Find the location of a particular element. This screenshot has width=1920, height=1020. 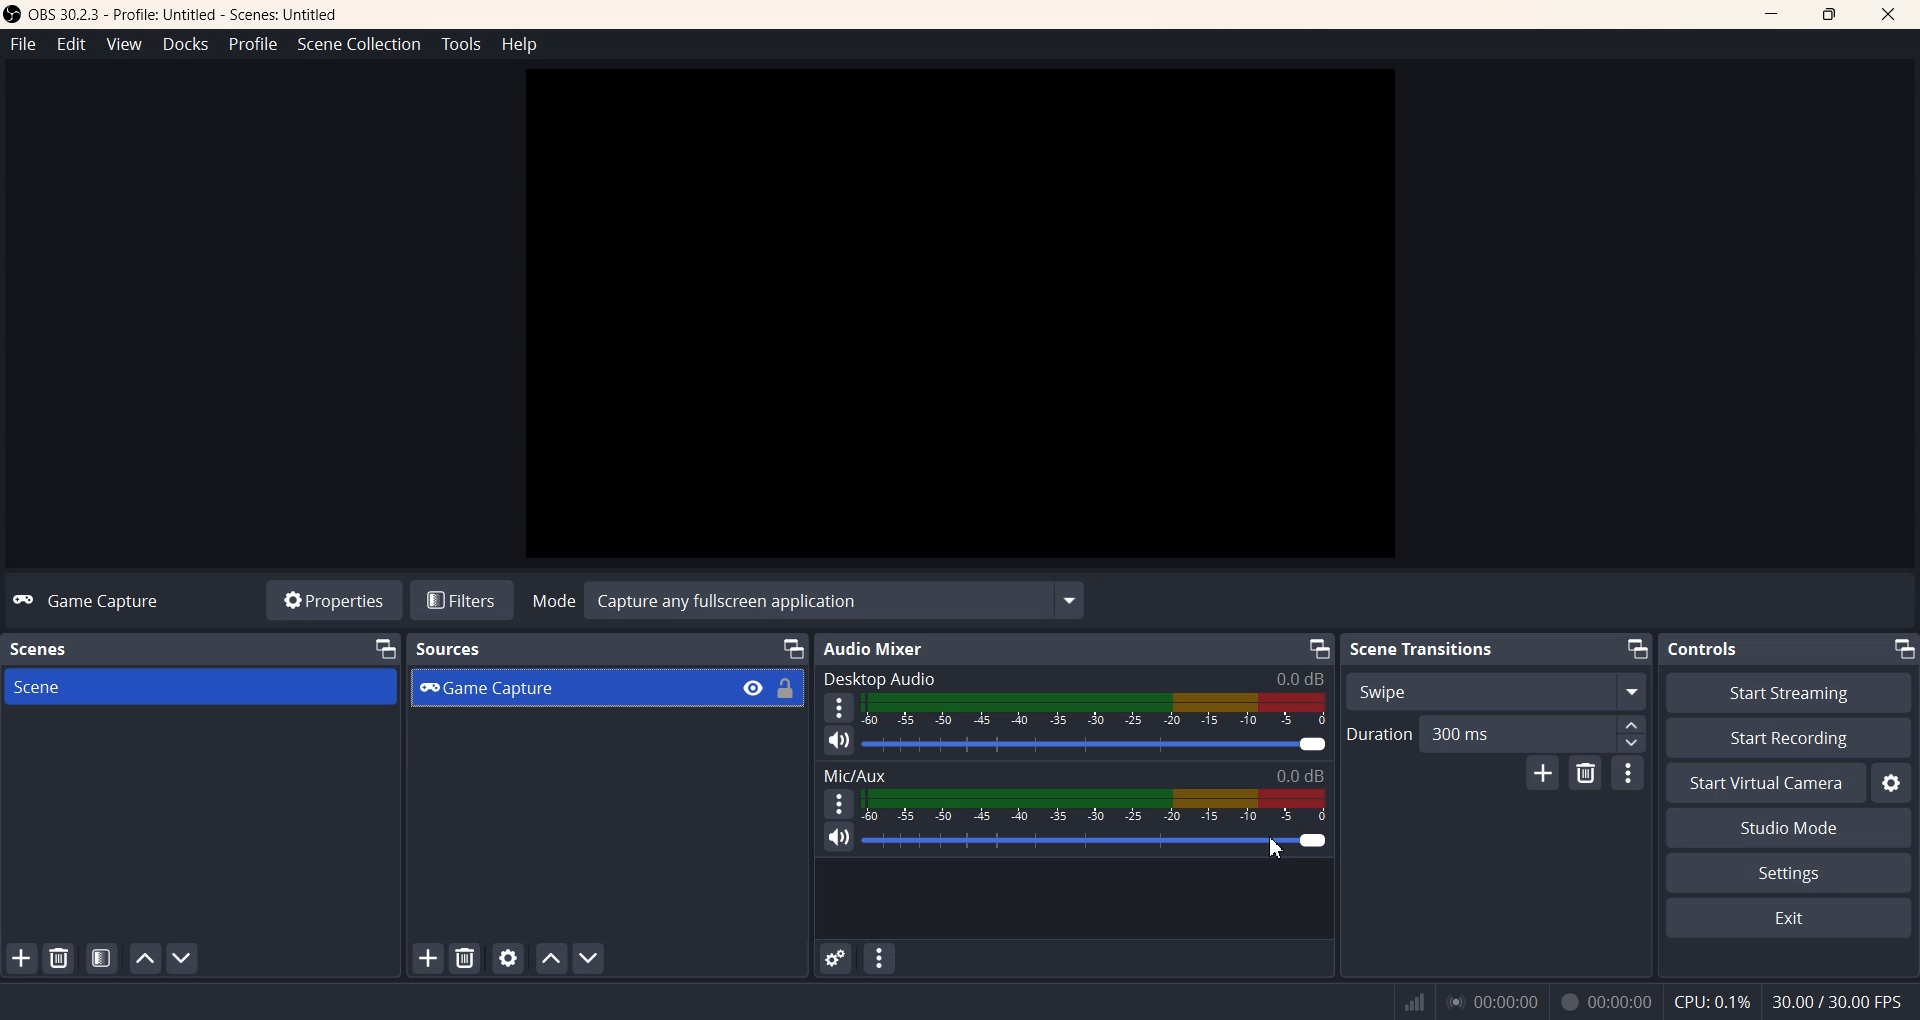

Volume Indicator is located at coordinates (1096, 710).